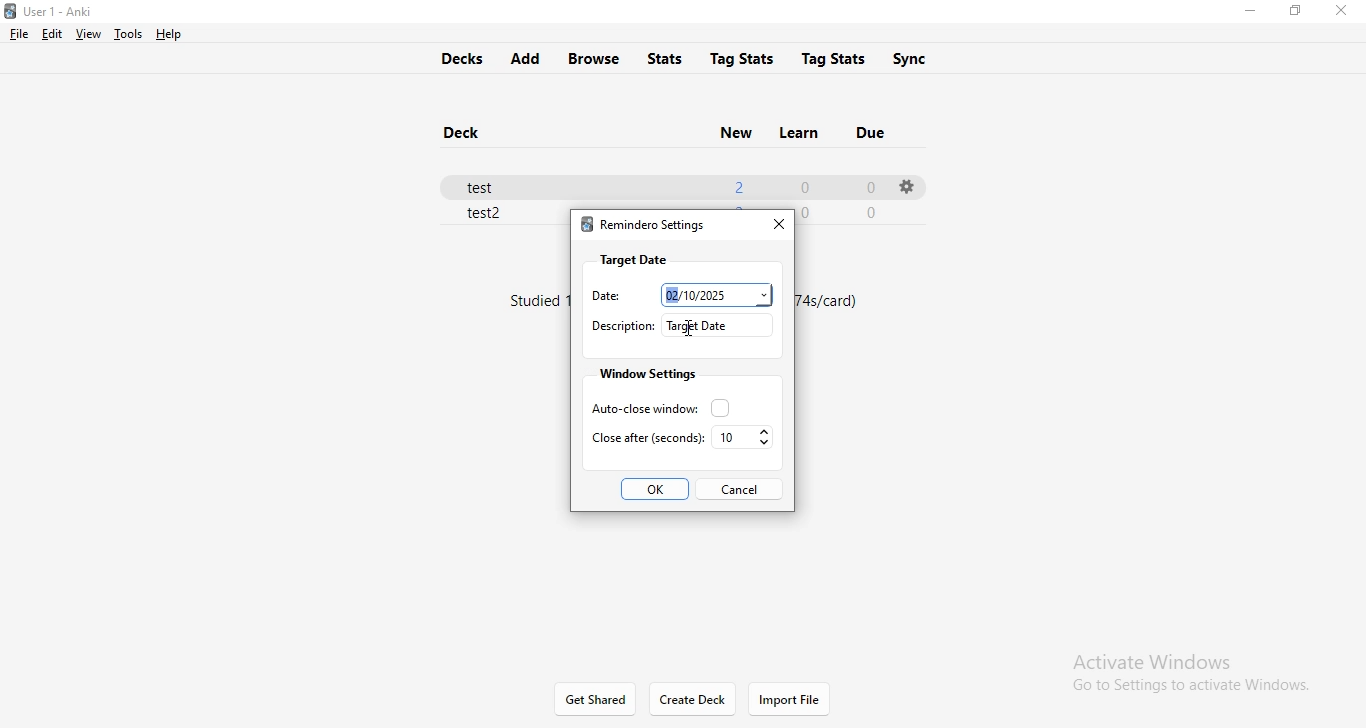 This screenshot has height=728, width=1366. I want to click on close, so click(775, 222).